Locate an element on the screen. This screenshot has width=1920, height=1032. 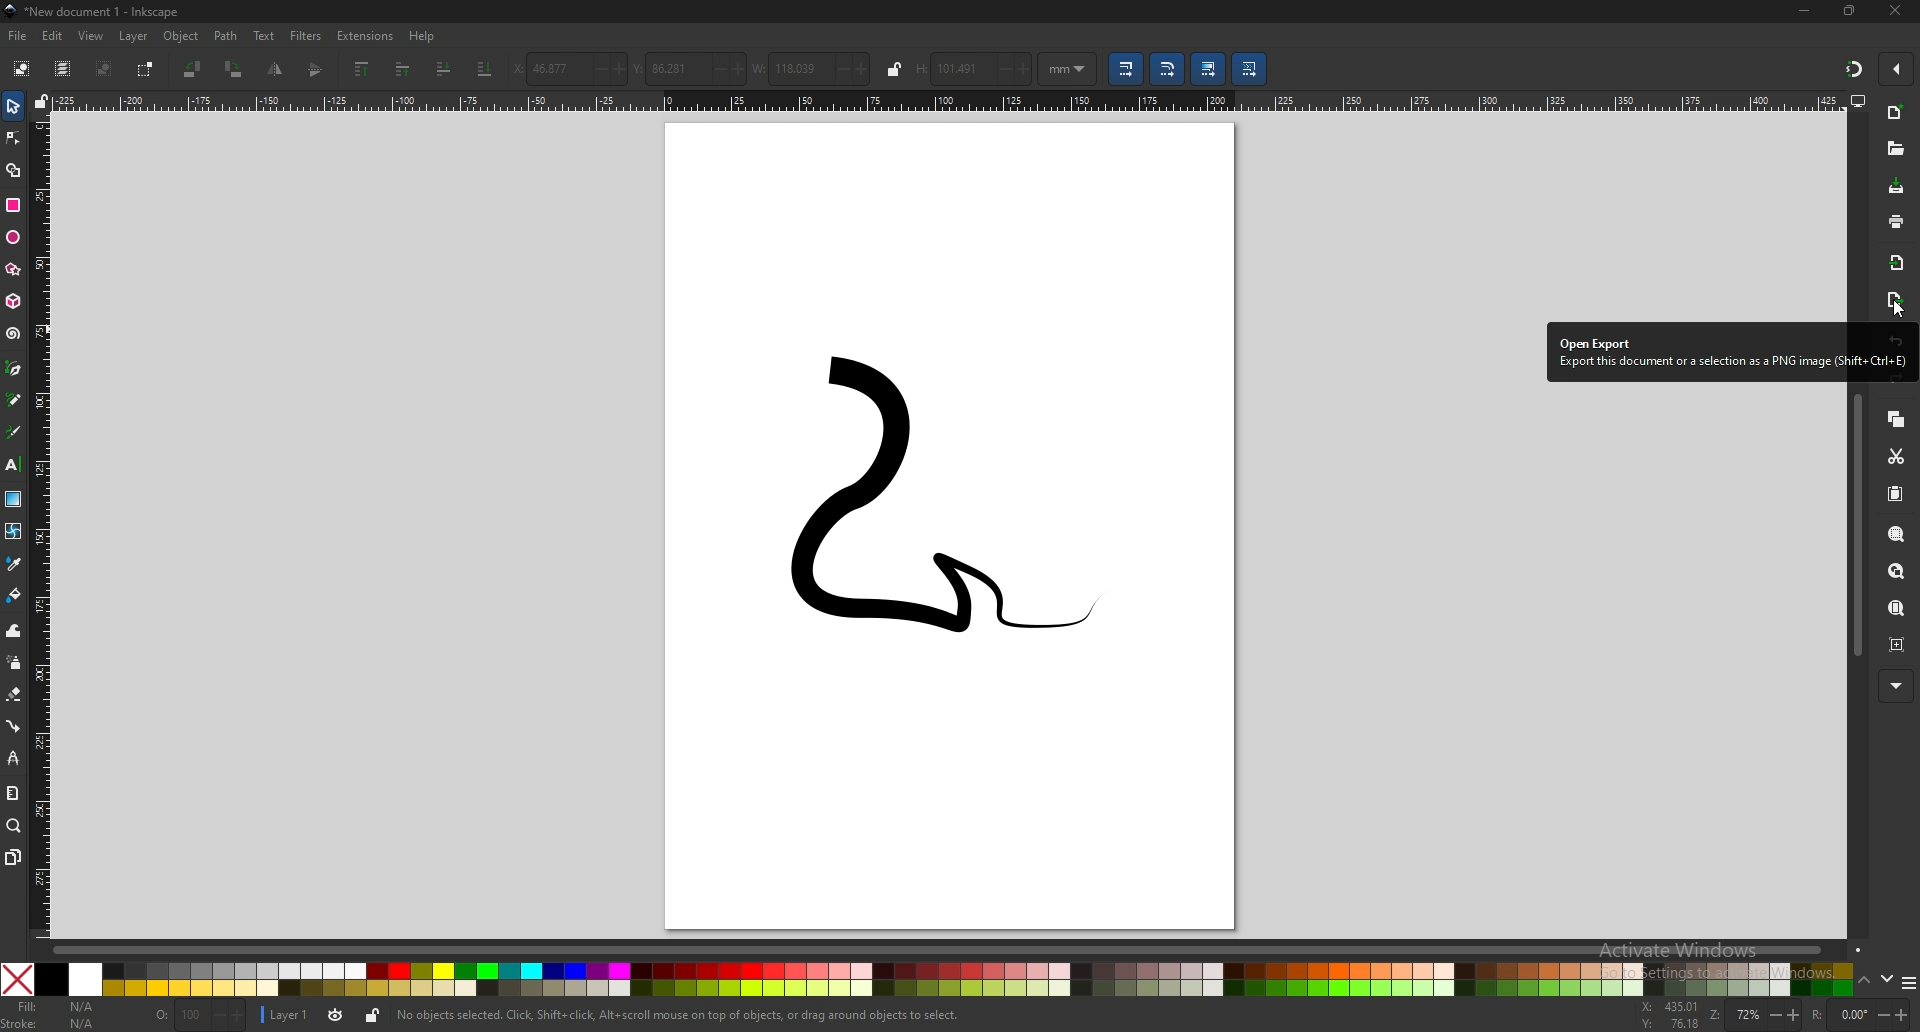
down is located at coordinates (1886, 979).